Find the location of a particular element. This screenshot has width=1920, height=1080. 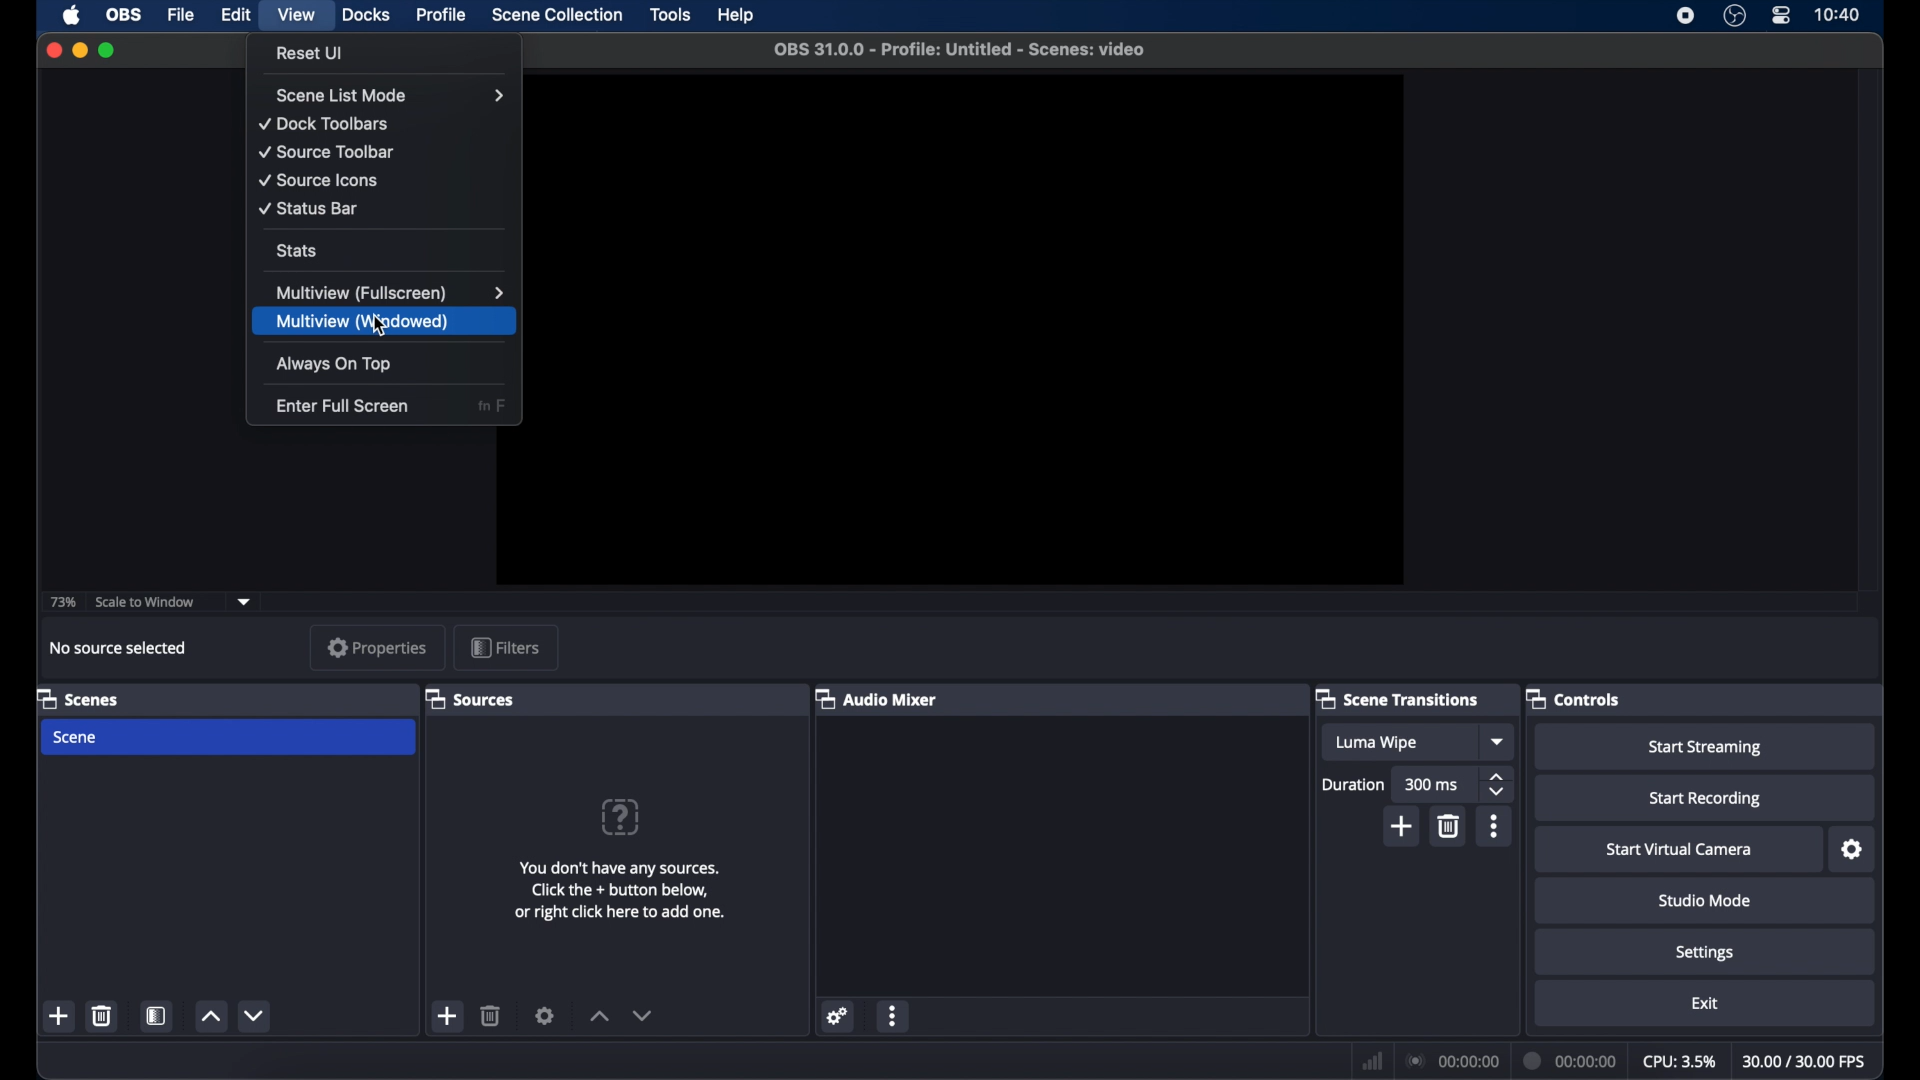

question mark icon is located at coordinates (622, 816).